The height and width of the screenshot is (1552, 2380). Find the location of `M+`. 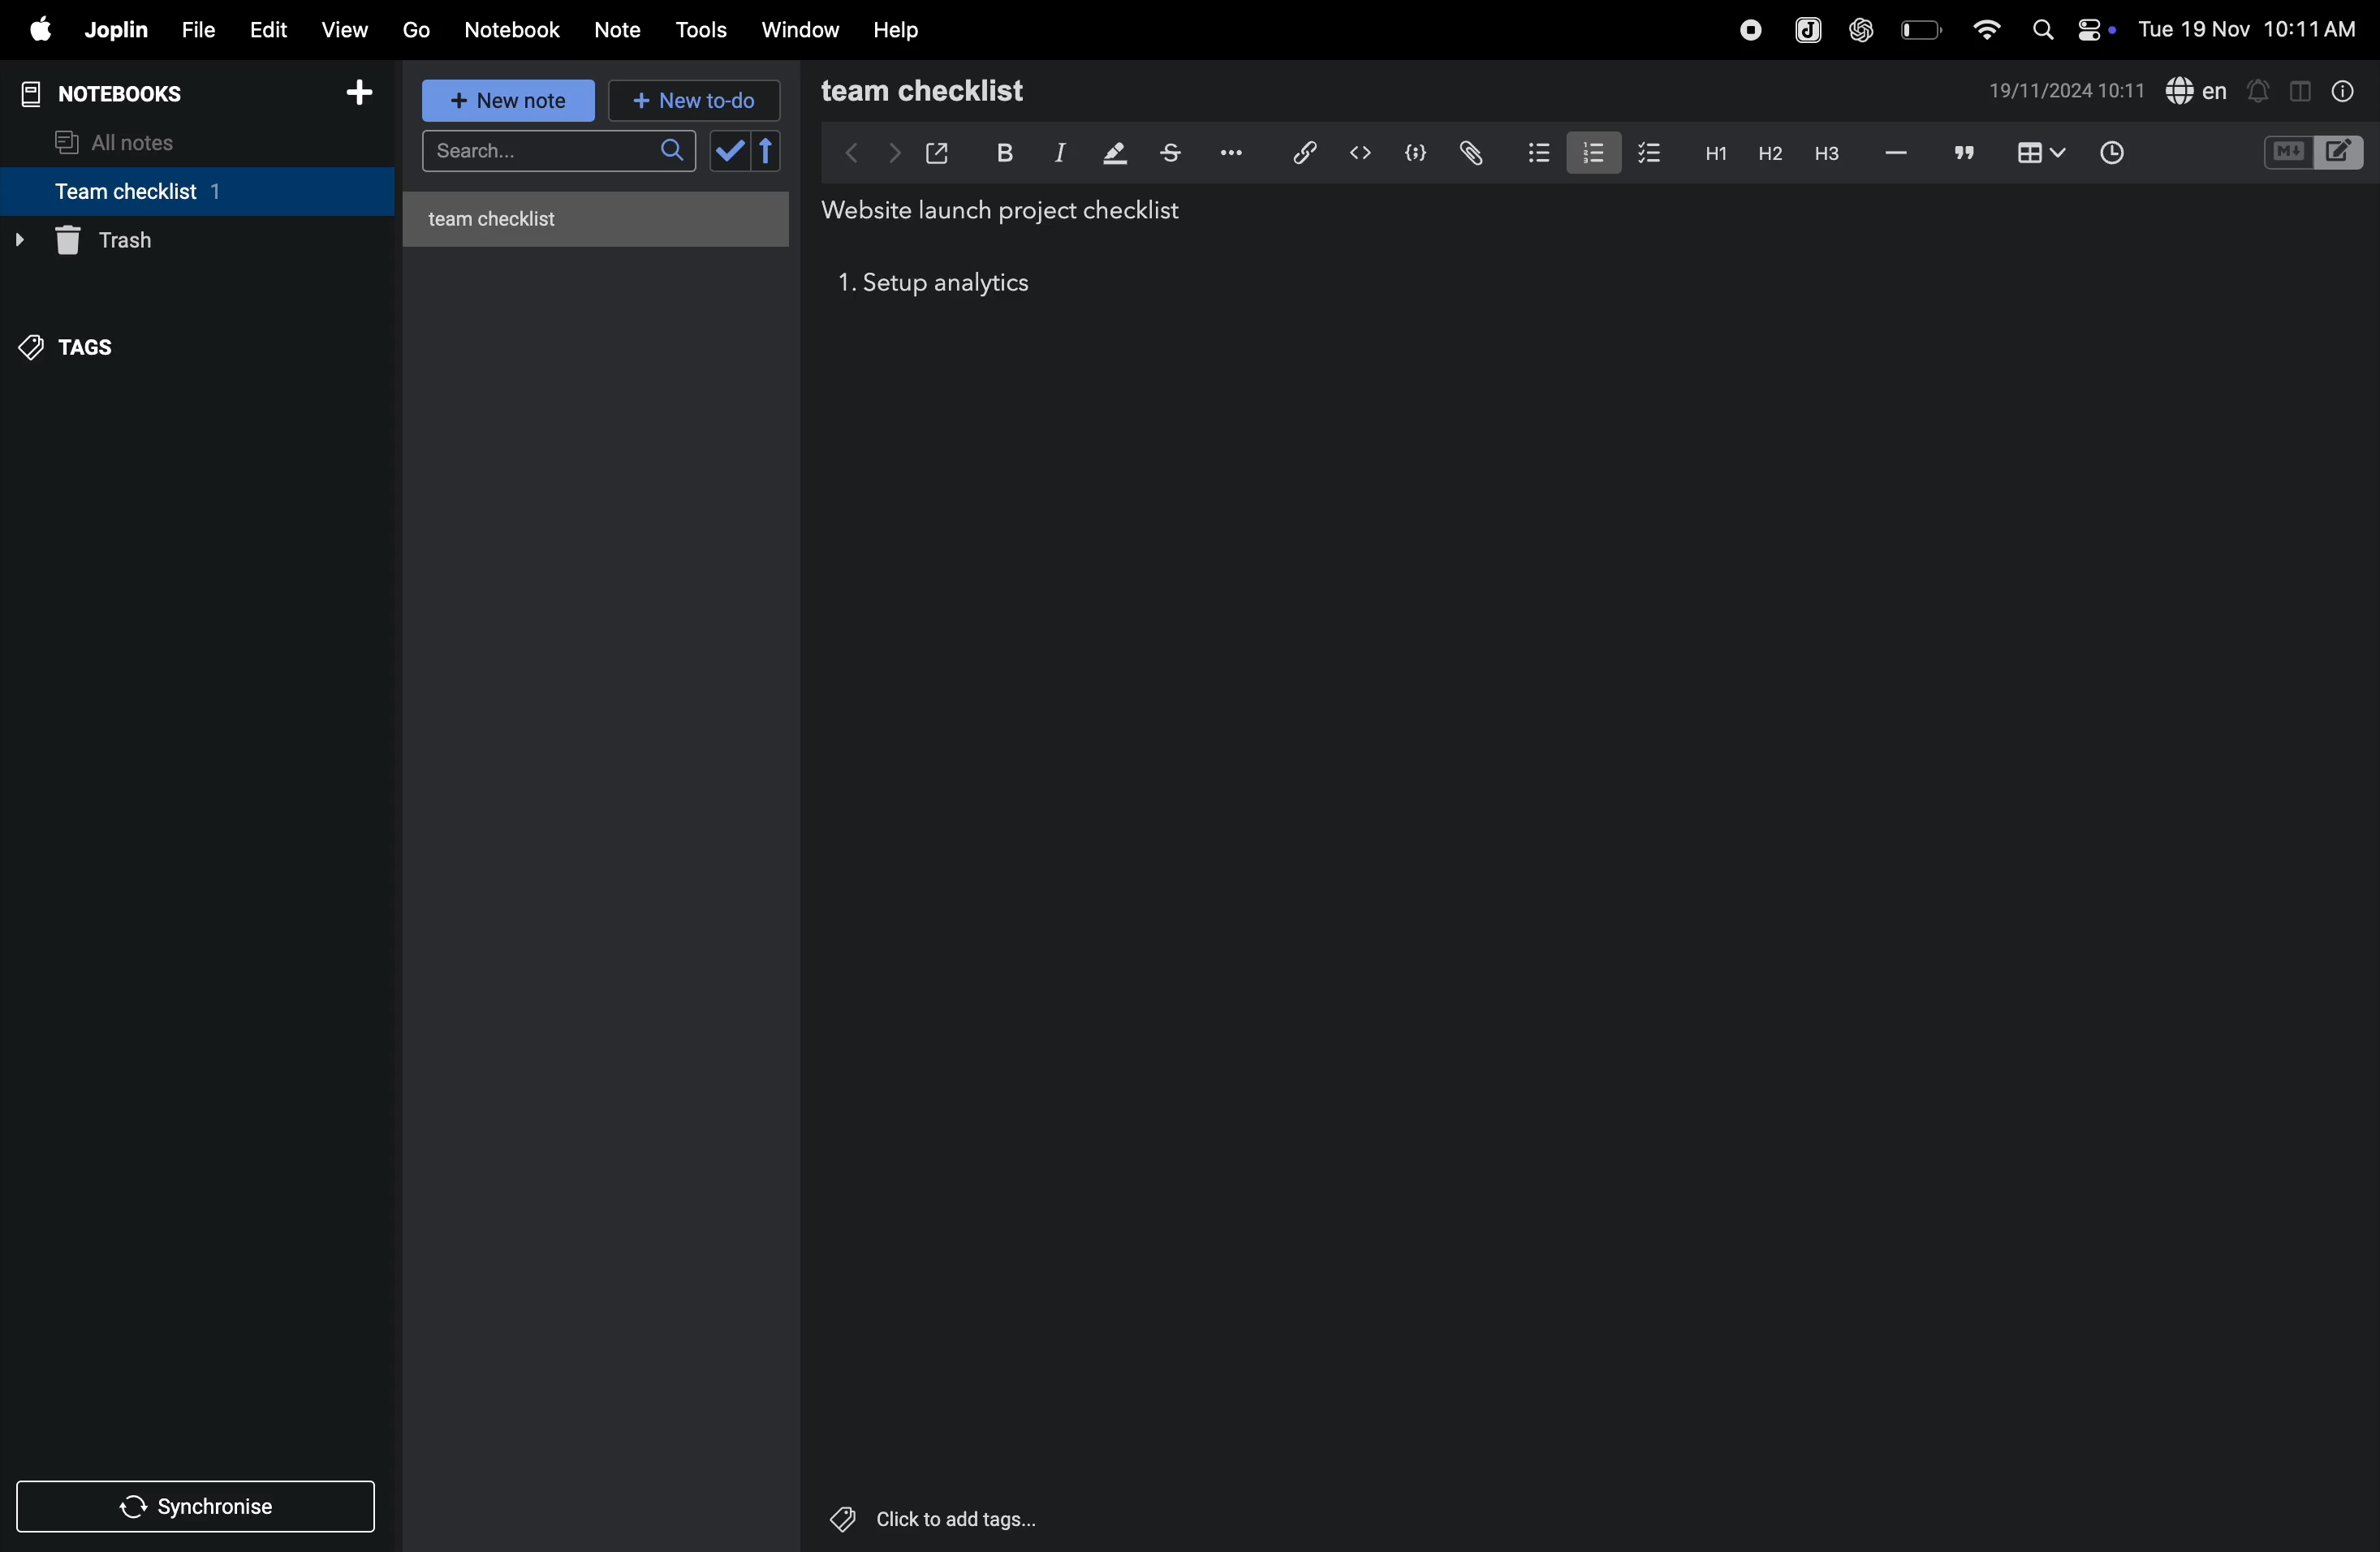

M+ is located at coordinates (2286, 153).